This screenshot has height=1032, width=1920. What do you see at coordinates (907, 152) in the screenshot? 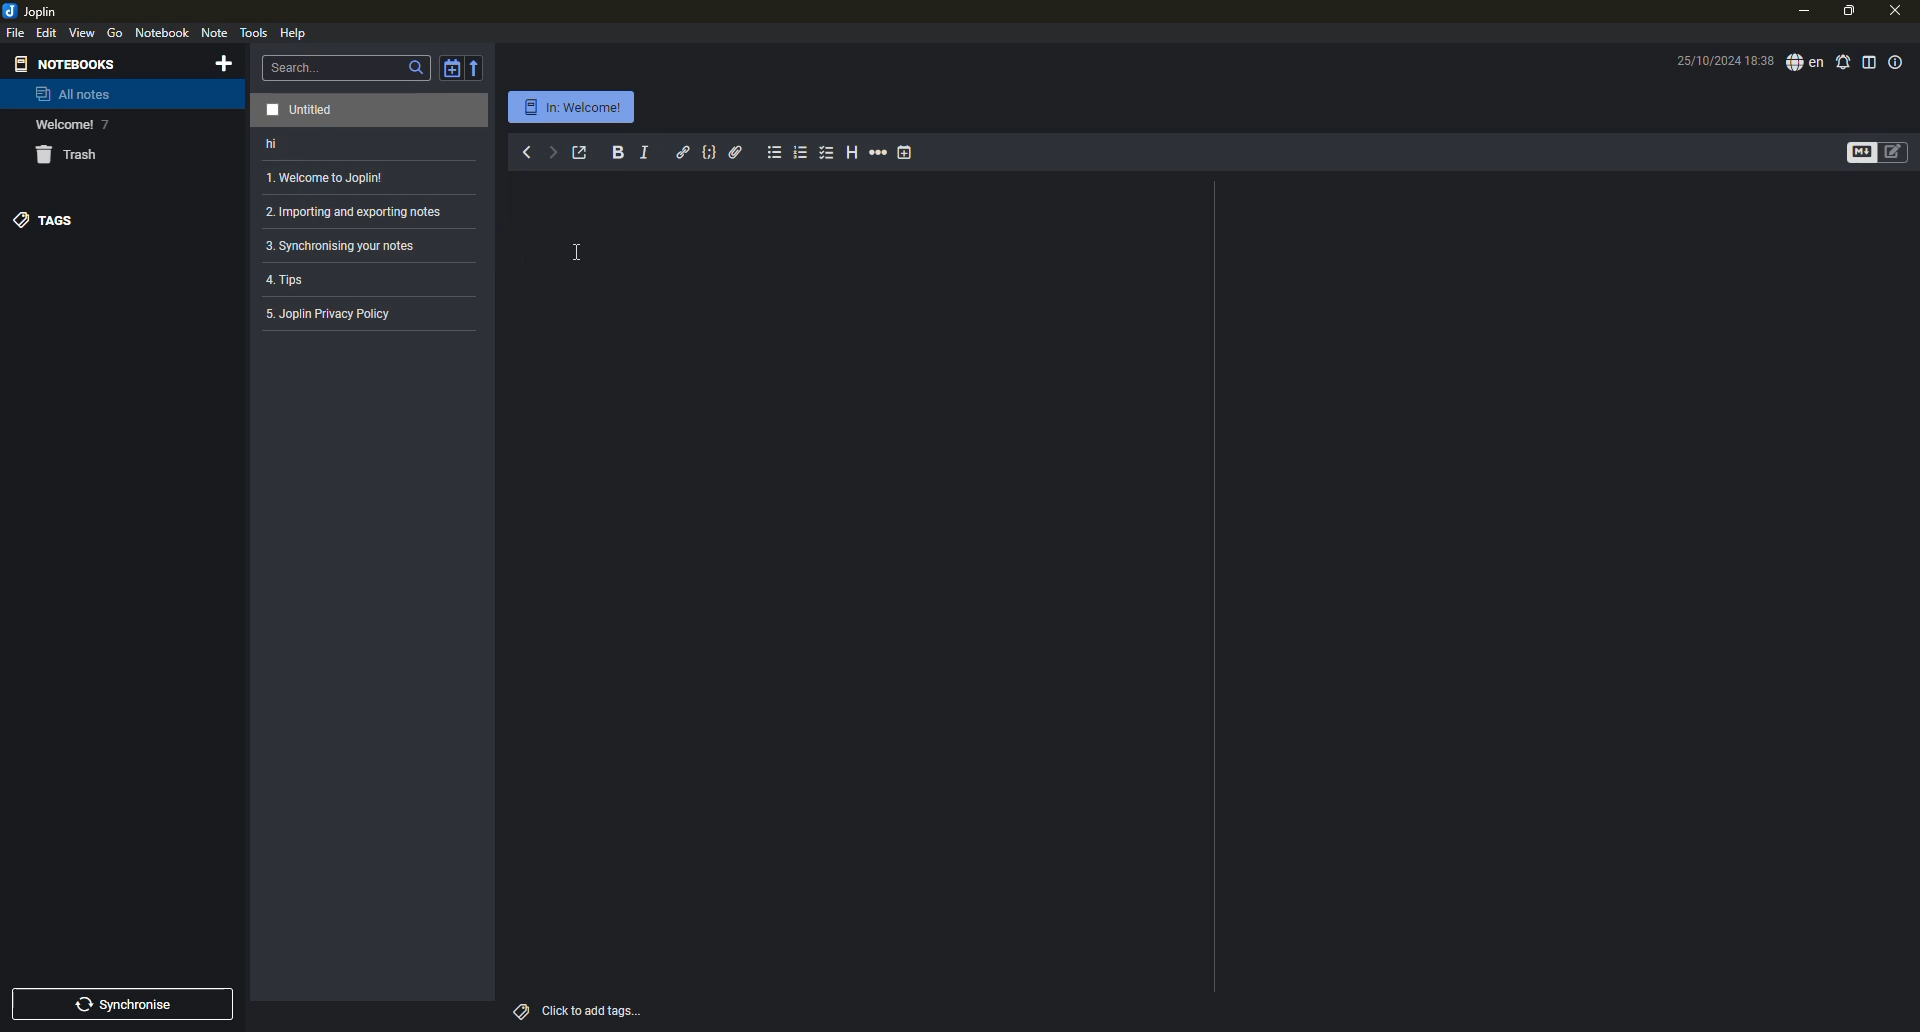
I see `insert time` at bounding box center [907, 152].